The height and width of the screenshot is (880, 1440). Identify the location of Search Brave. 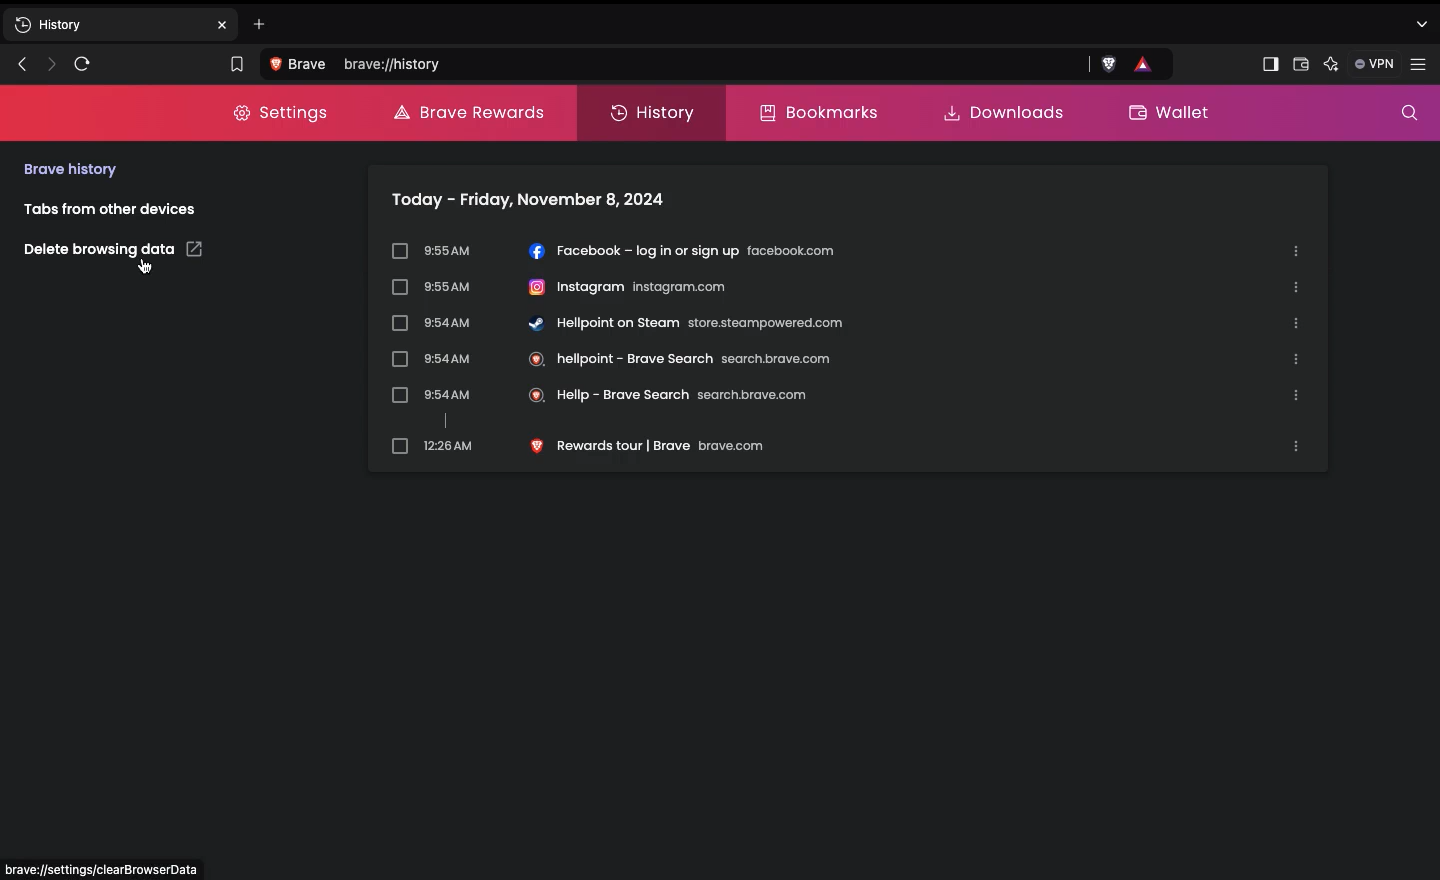
(671, 64).